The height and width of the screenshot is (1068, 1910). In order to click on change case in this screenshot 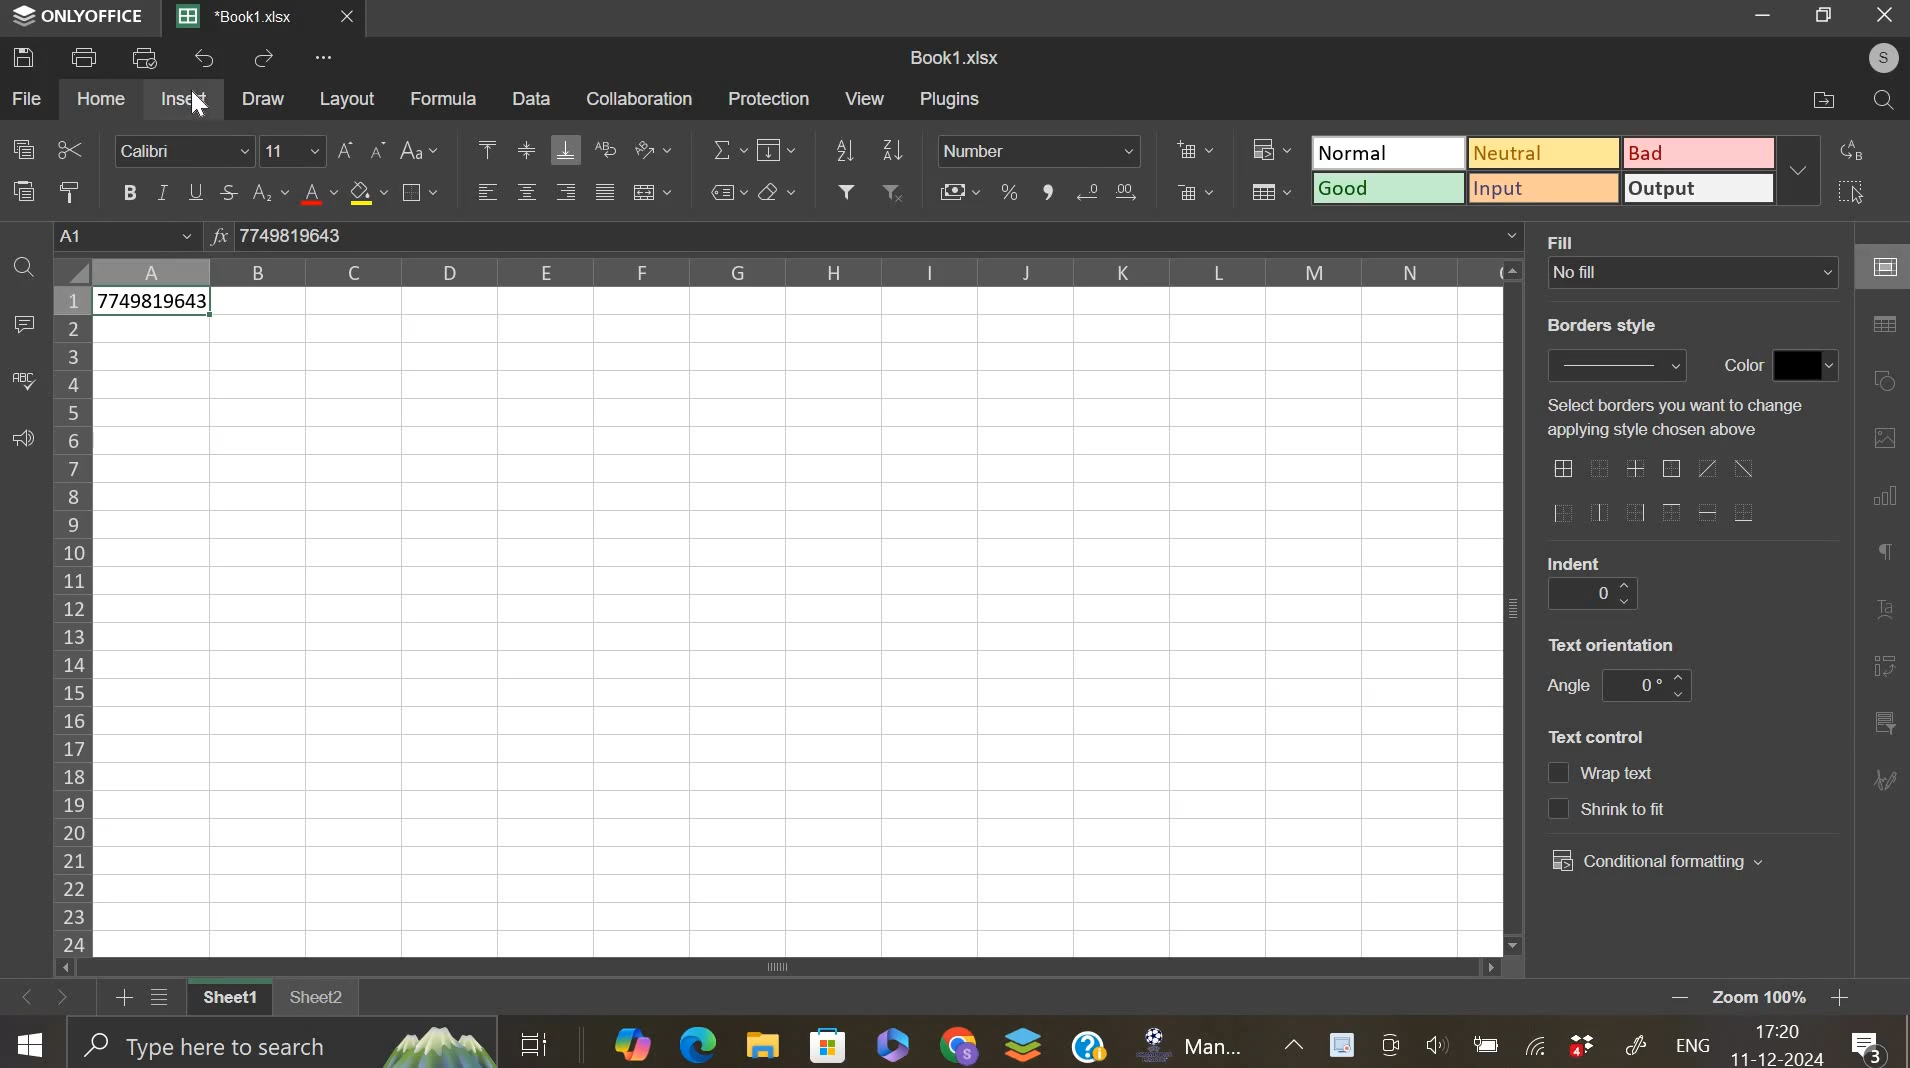, I will do `click(418, 152)`.